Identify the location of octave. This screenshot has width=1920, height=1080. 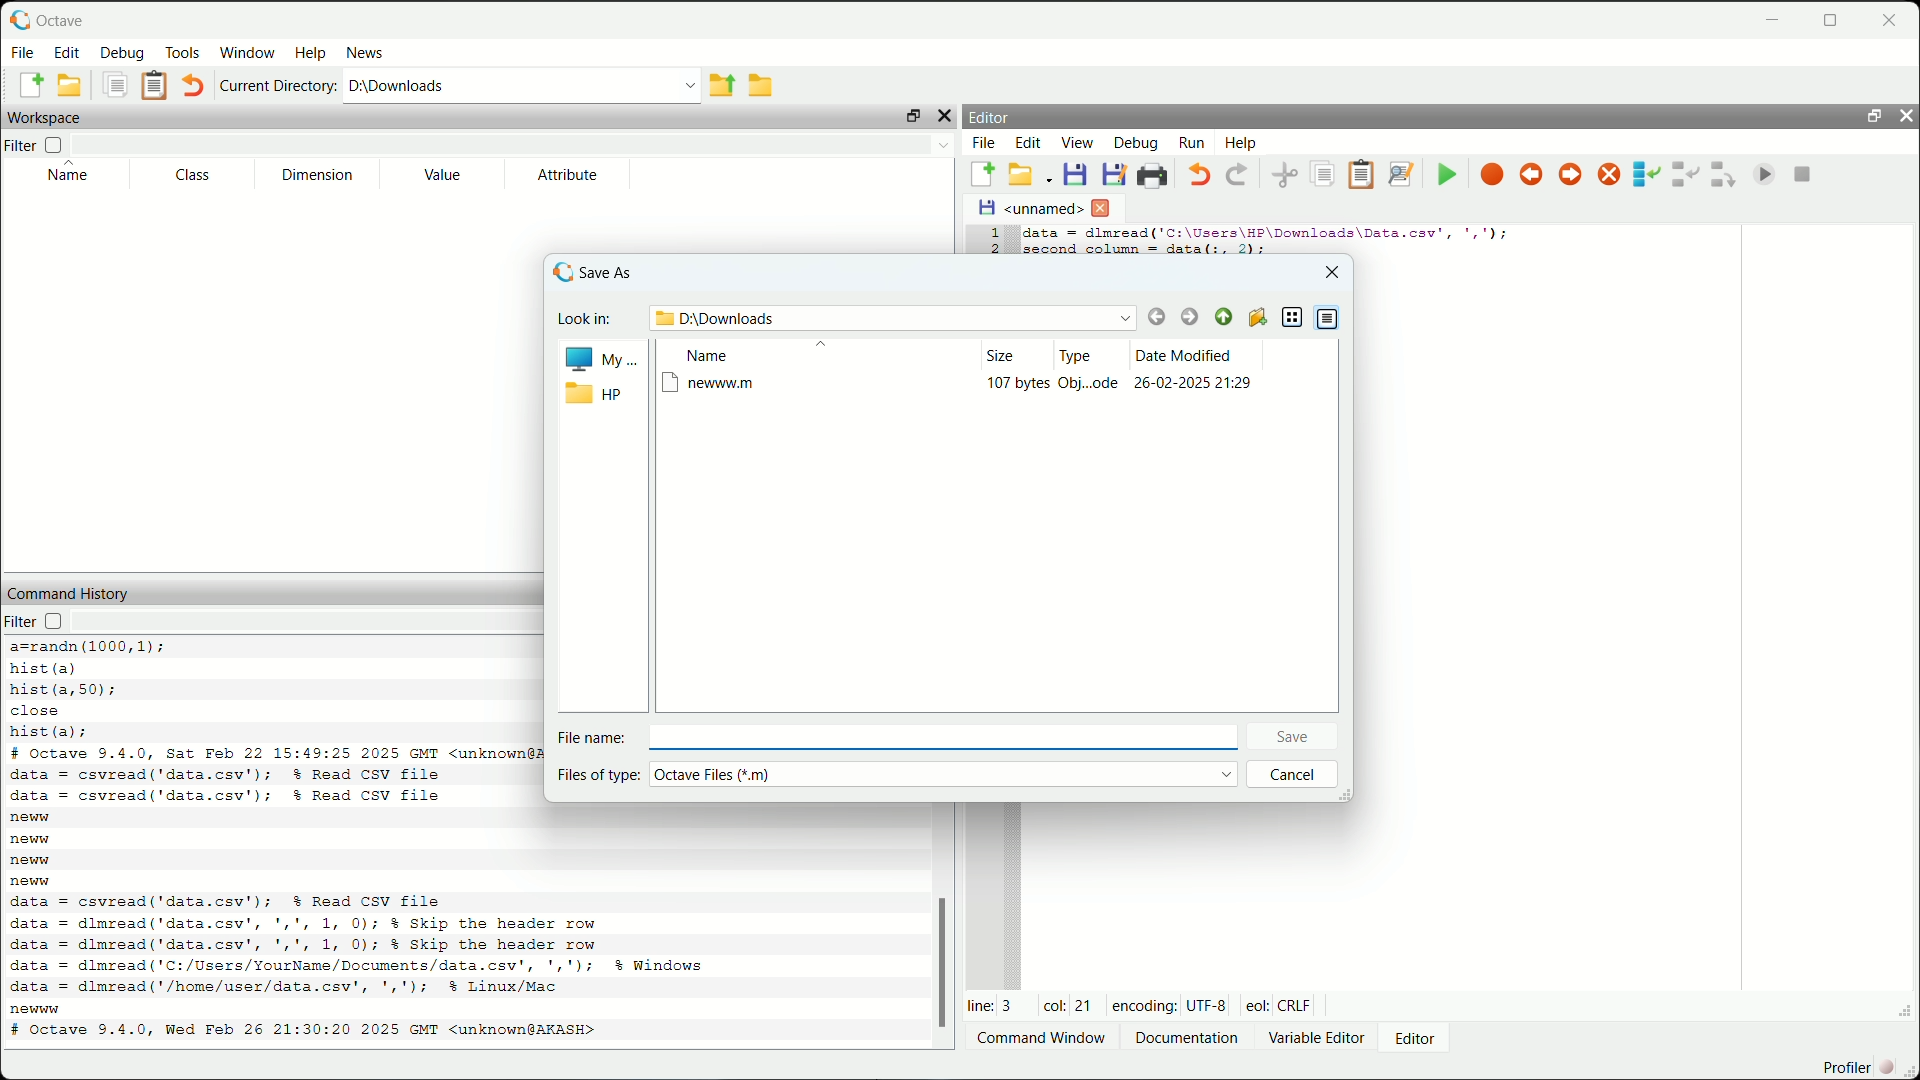
(86, 16).